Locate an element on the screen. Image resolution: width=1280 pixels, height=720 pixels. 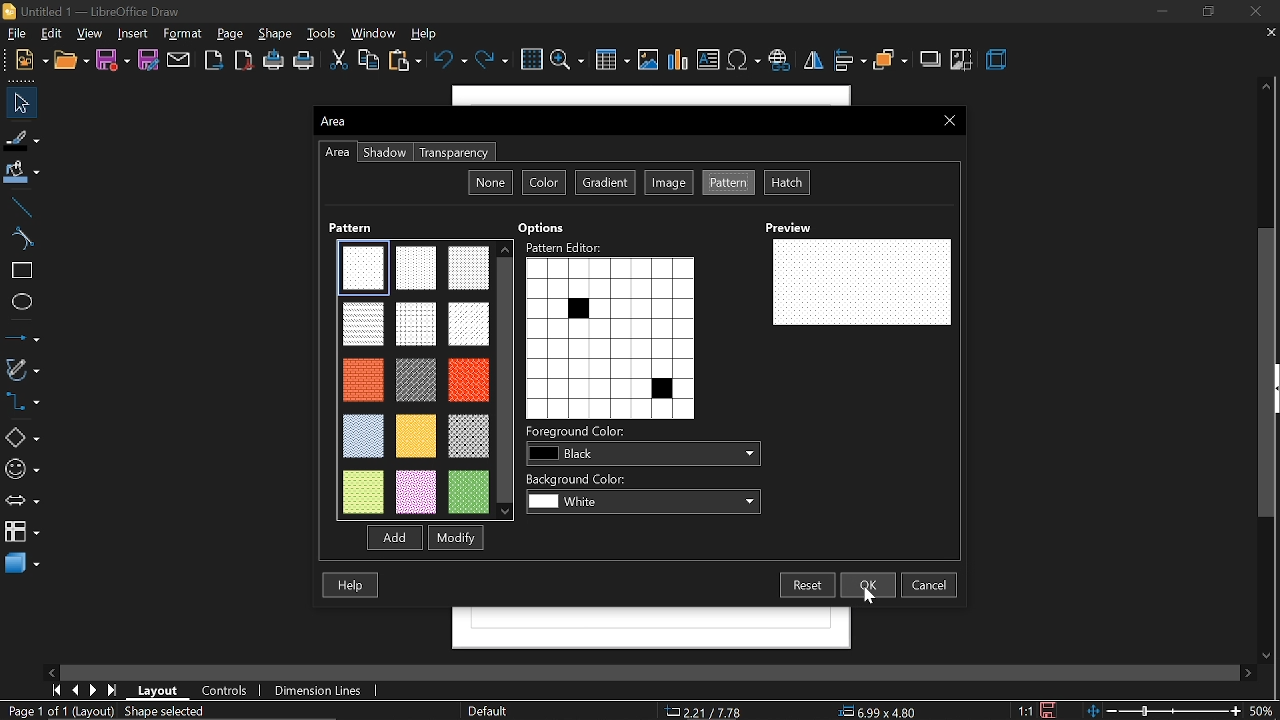
conttrols is located at coordinates (228, 691).